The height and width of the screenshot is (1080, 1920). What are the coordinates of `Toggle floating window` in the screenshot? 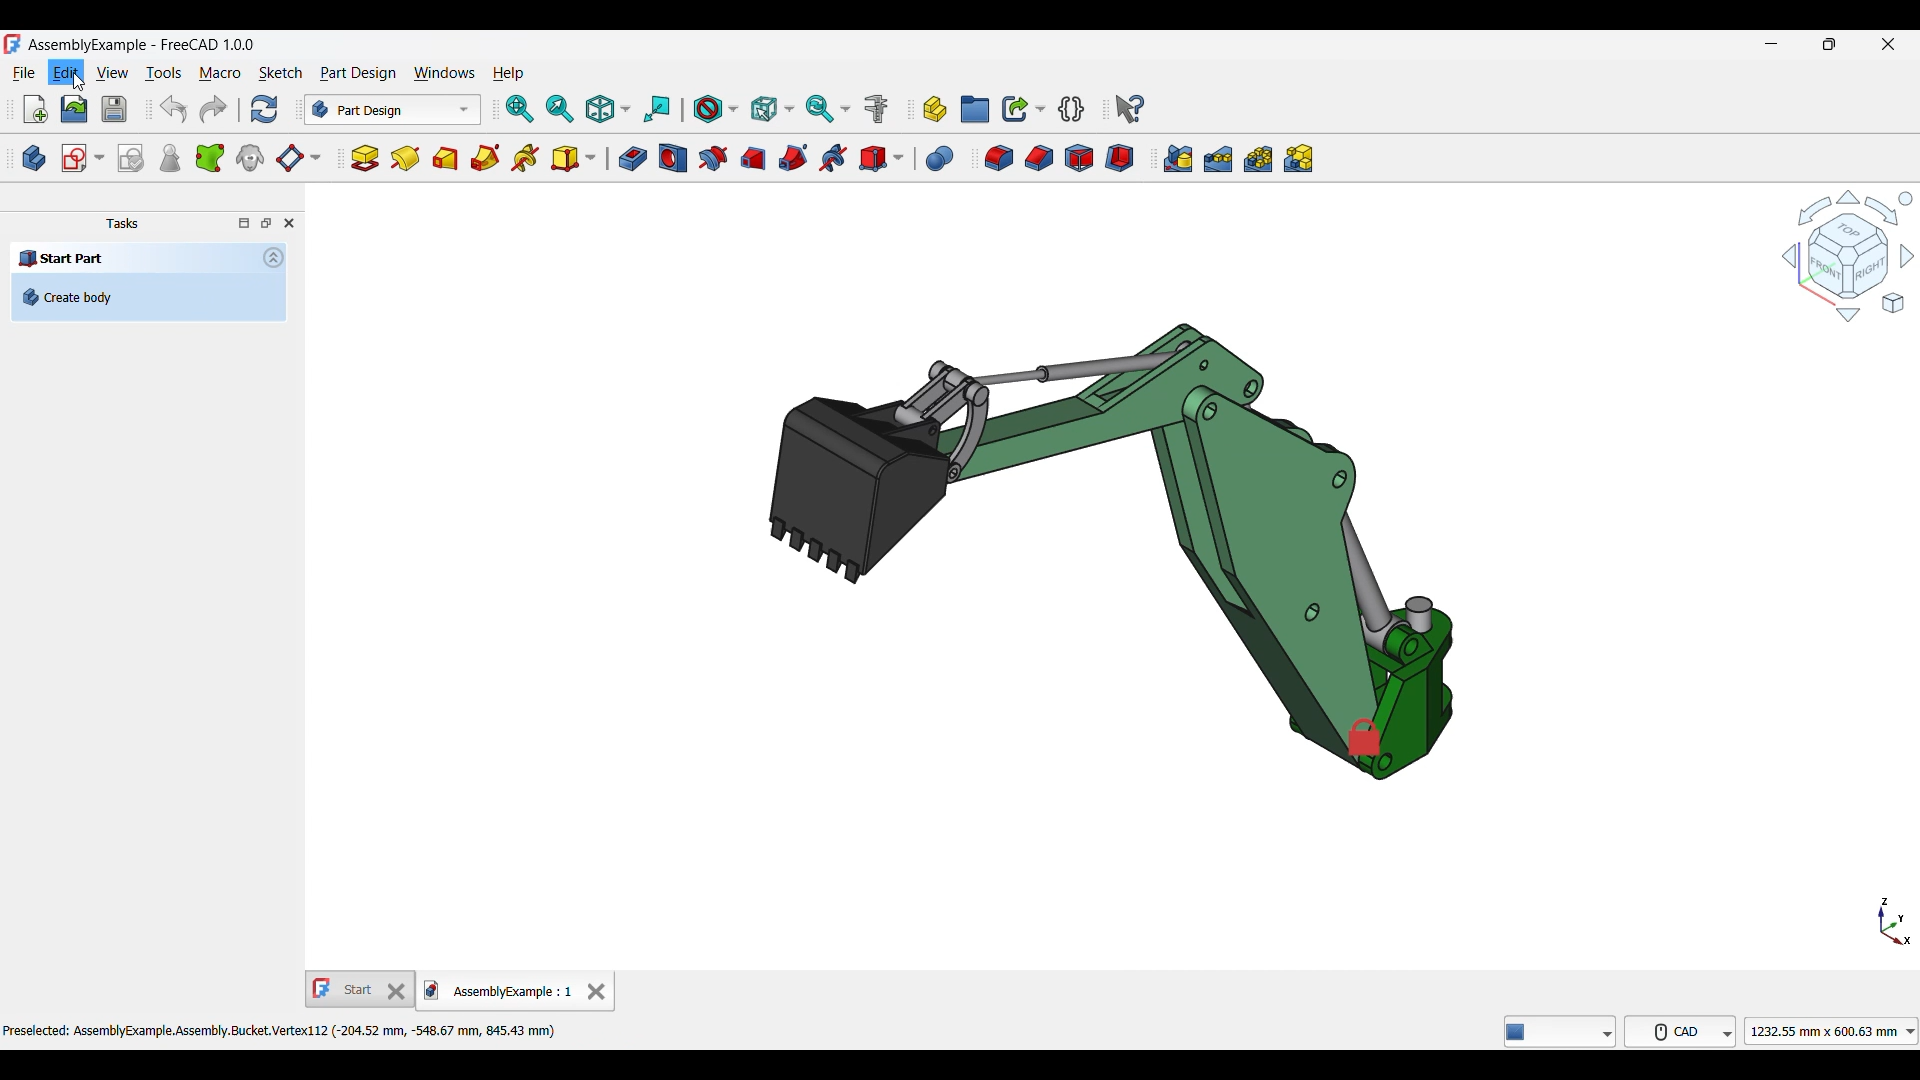 It's located at (266, 222).